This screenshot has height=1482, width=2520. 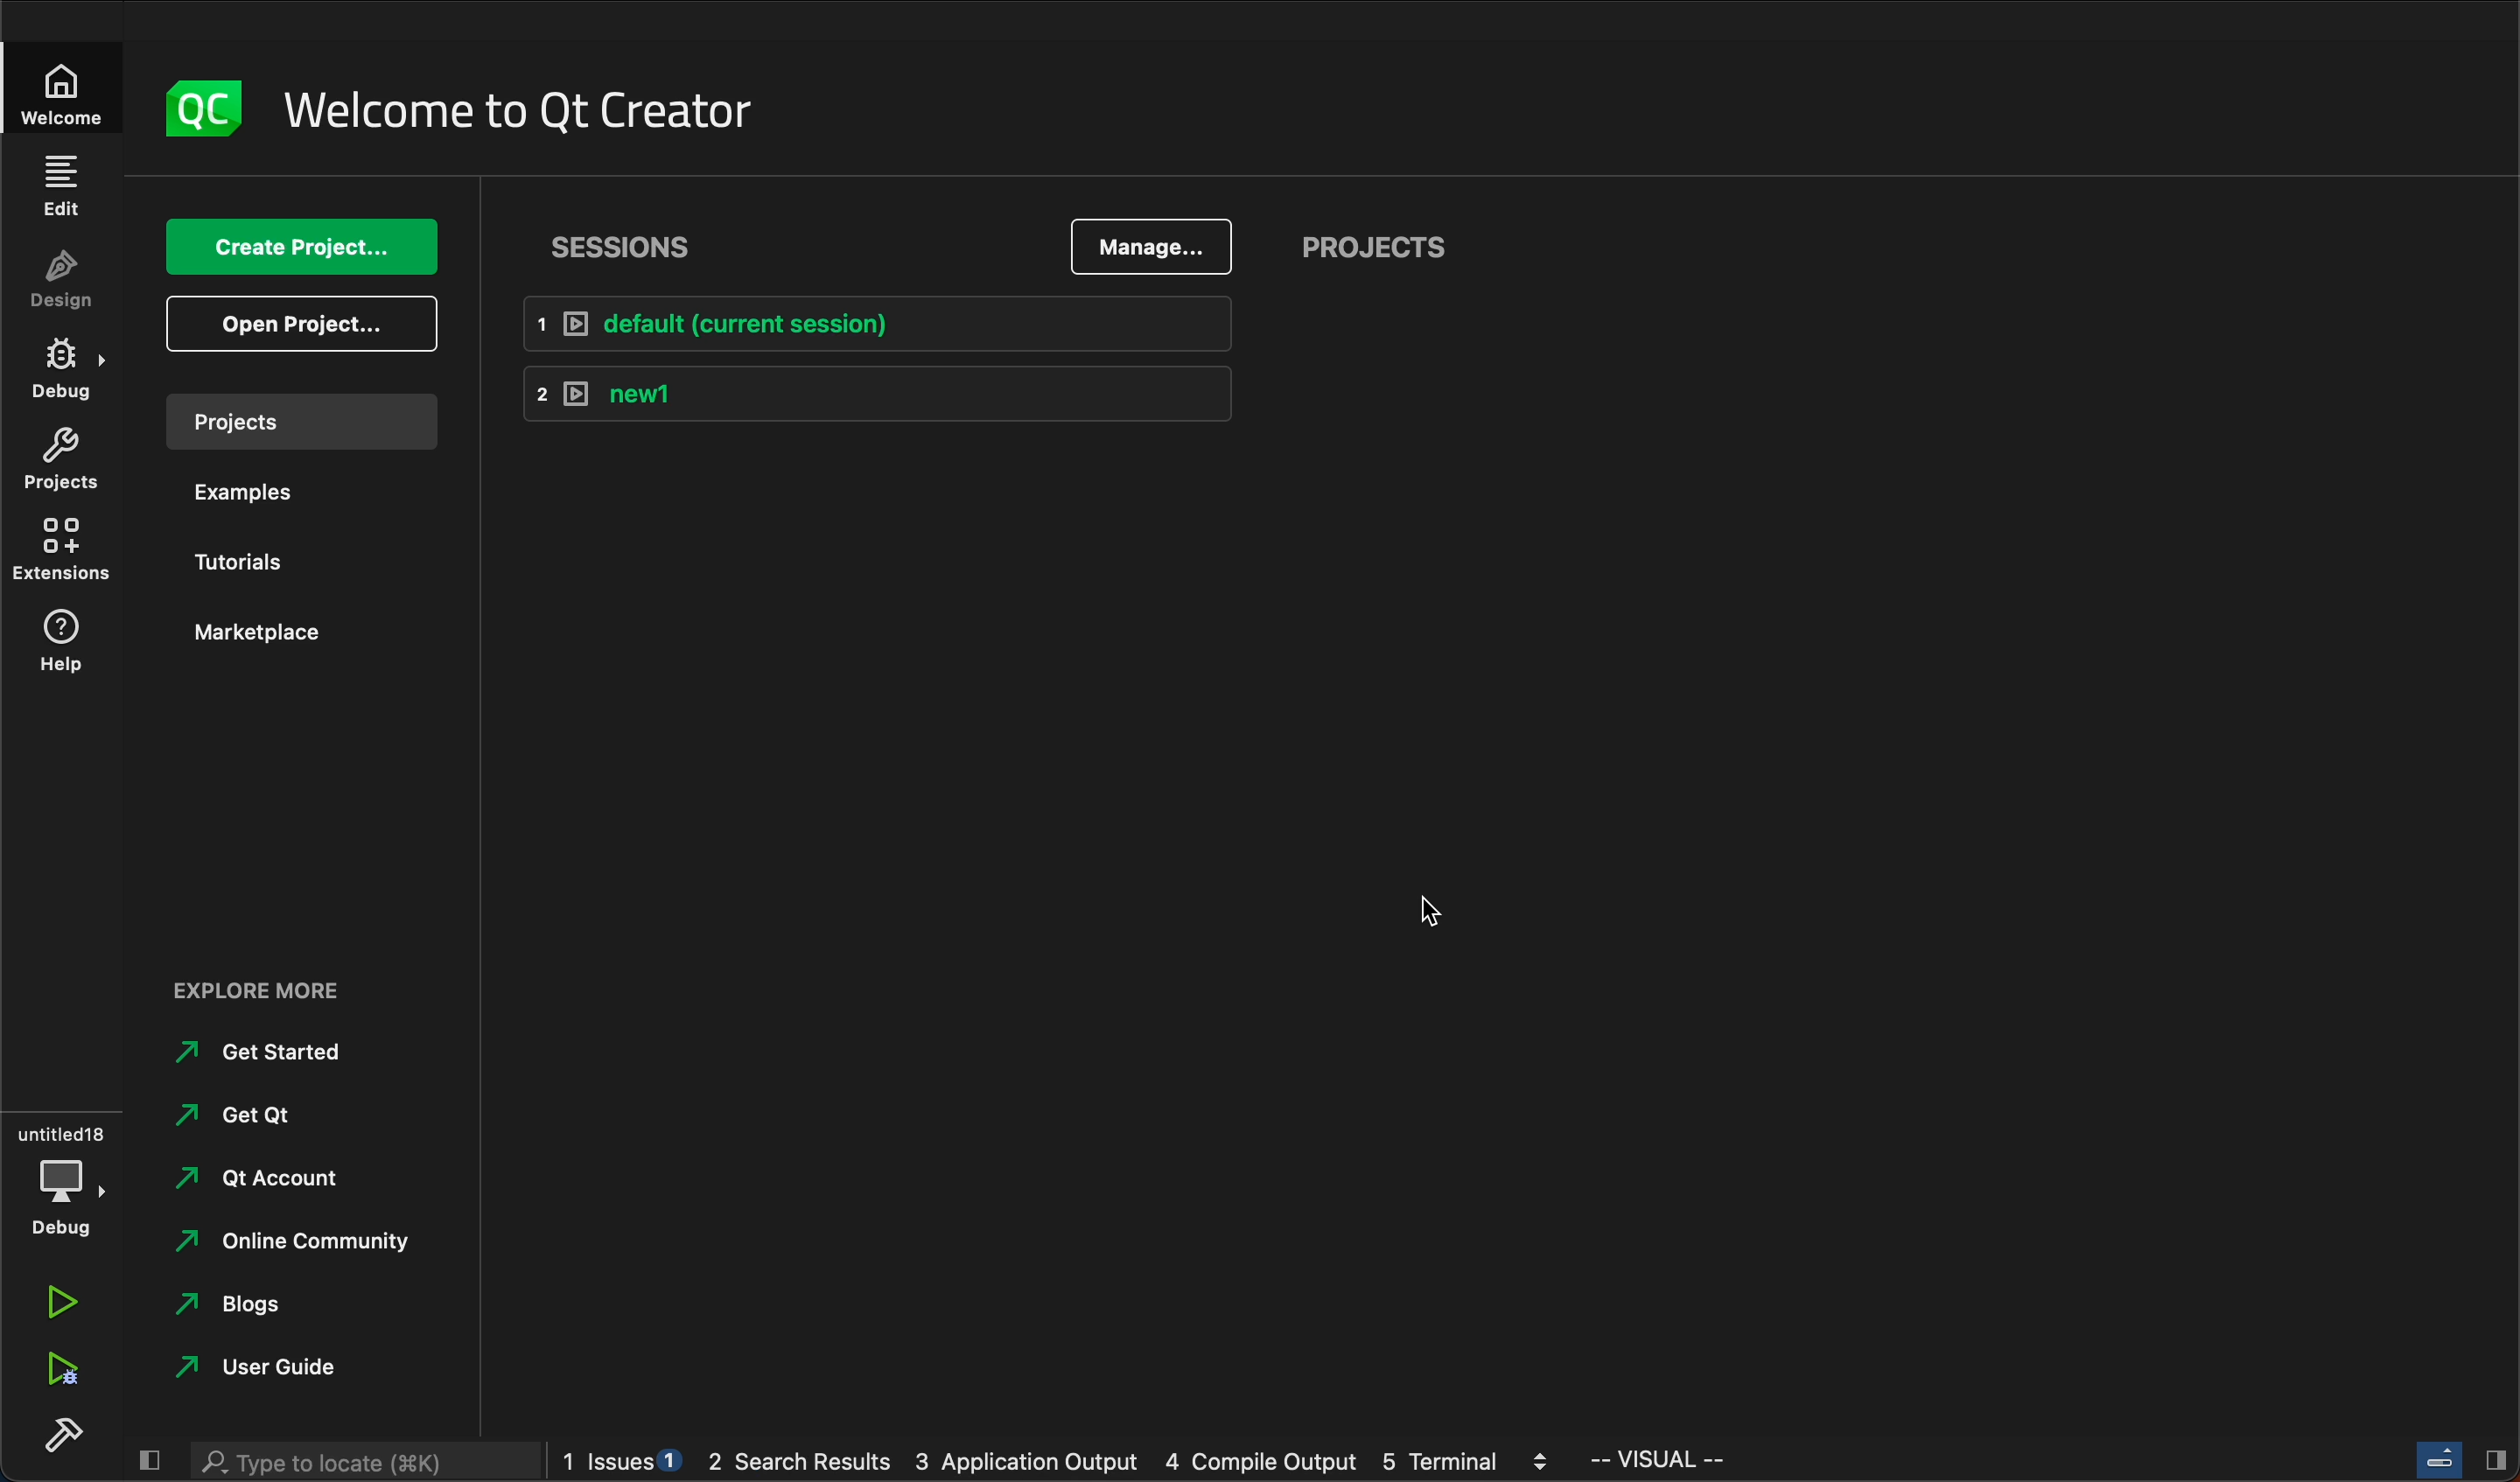 What do you see at coordinates (1152, 242) in the screenshot?
I see `manage` at bounding box center [1152, 242].